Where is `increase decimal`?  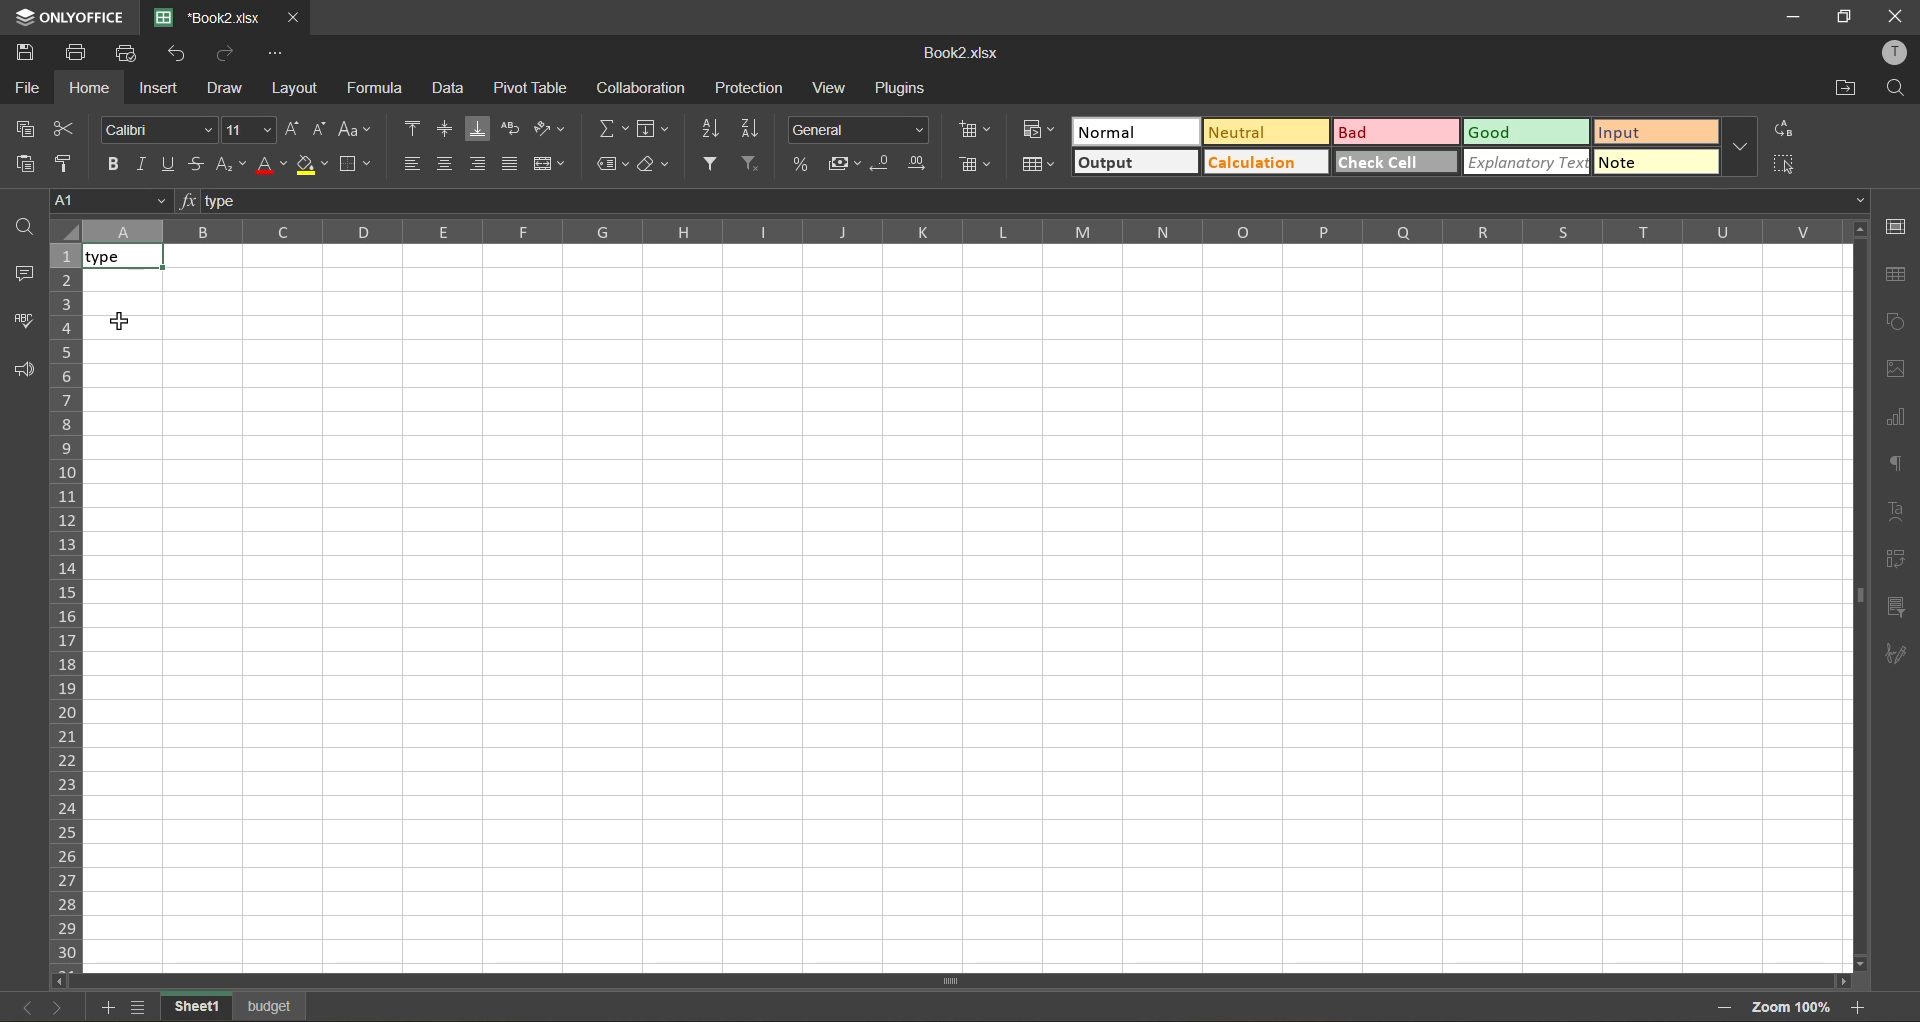
increase decimal is located at coordinates (920, 165).